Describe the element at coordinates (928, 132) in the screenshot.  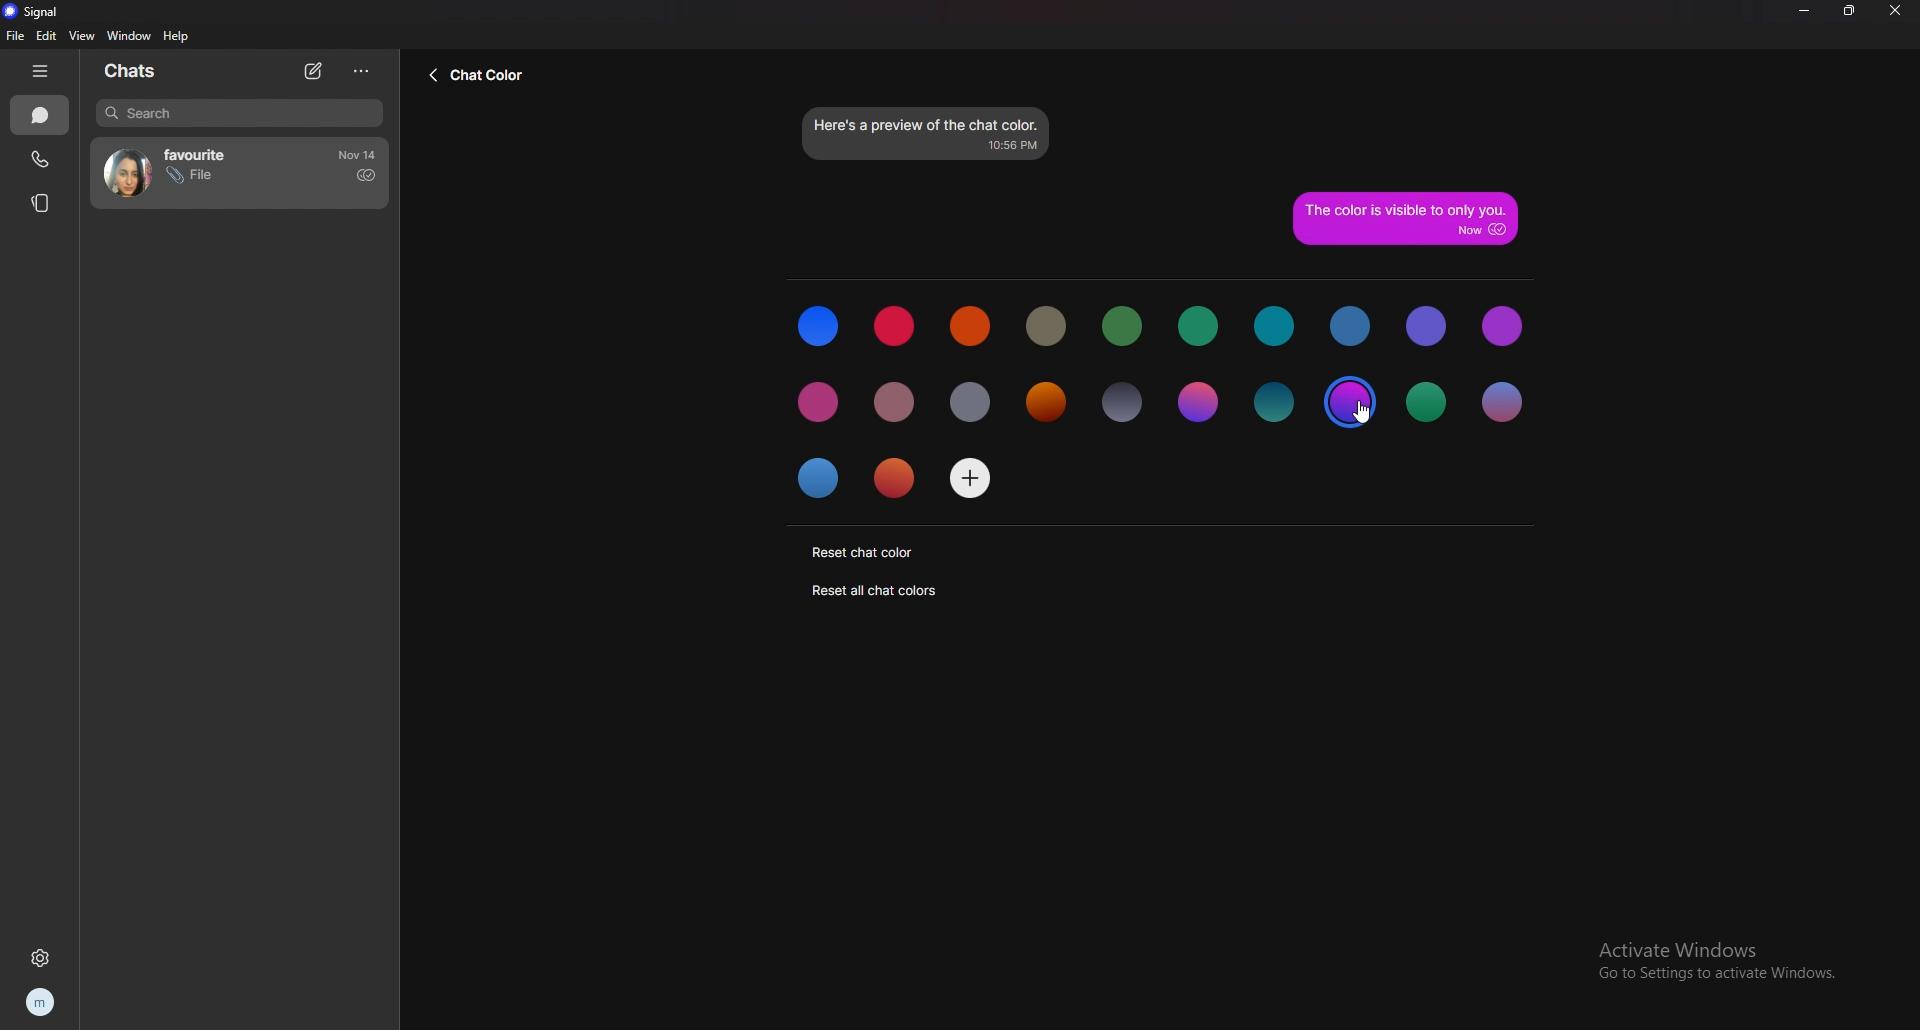
I see `preview text` at that location.